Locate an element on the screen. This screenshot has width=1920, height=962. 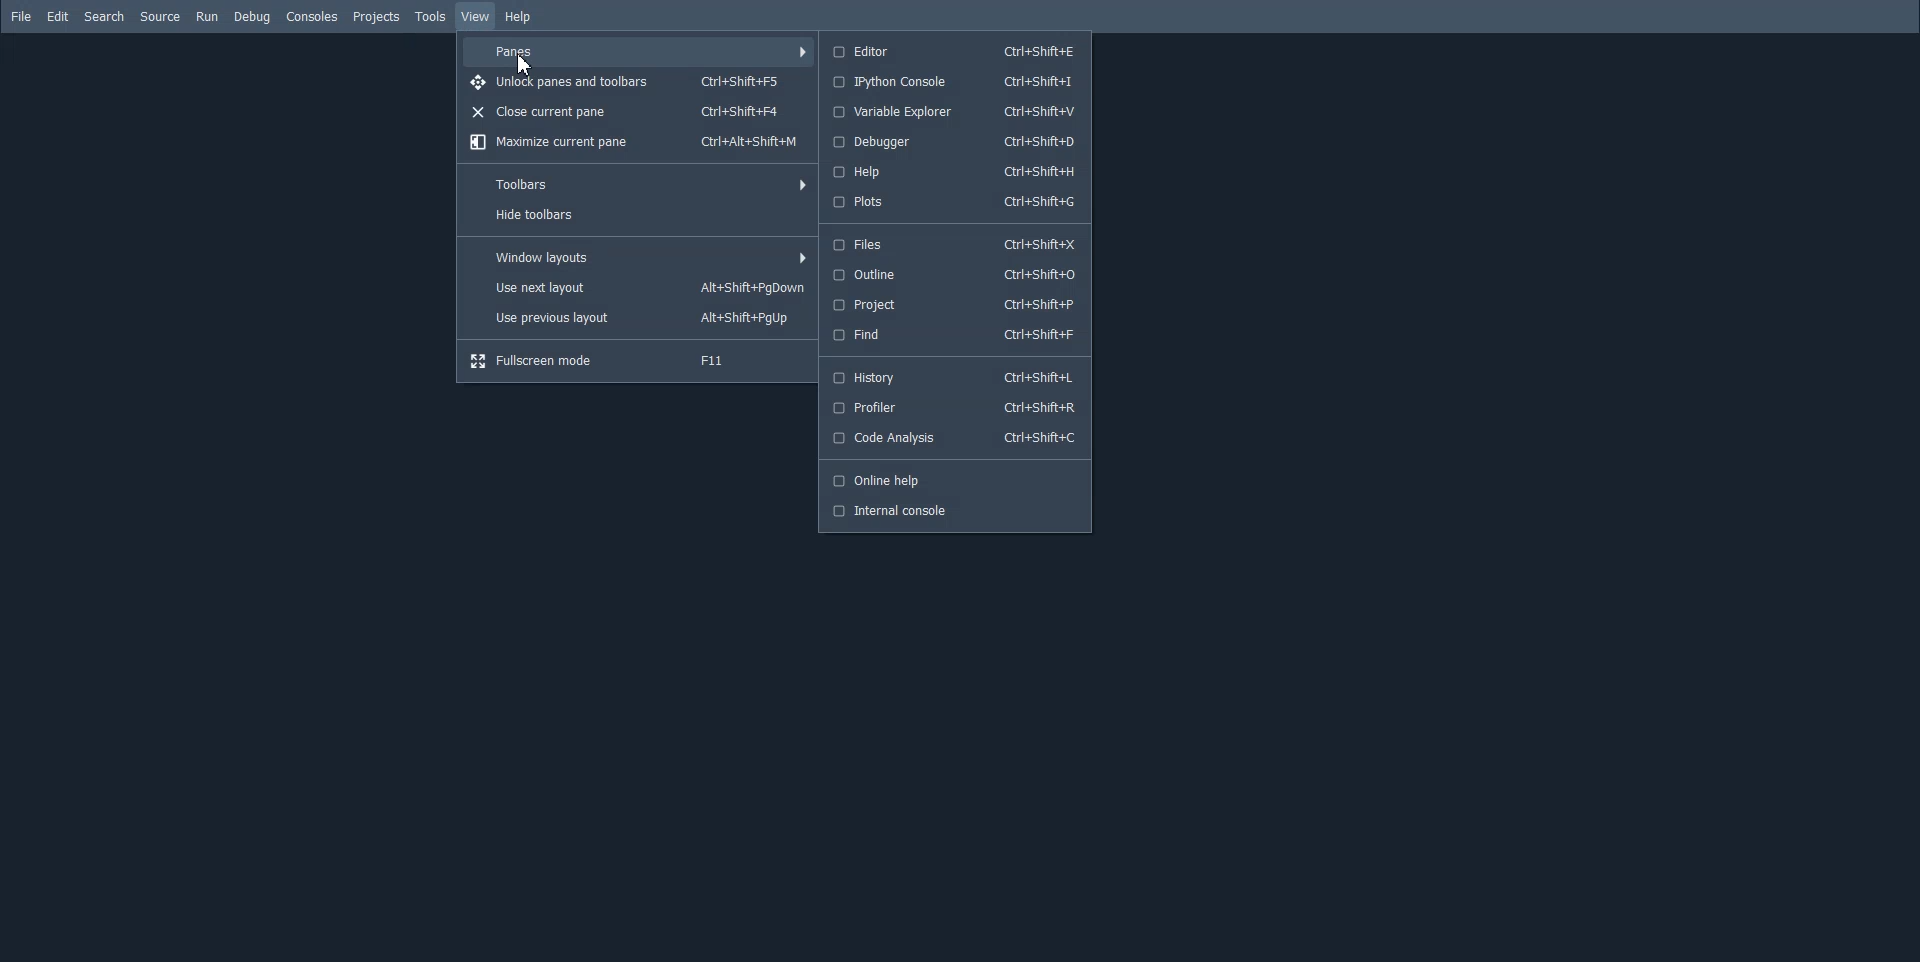
Files is located at coordinates (952, 245).